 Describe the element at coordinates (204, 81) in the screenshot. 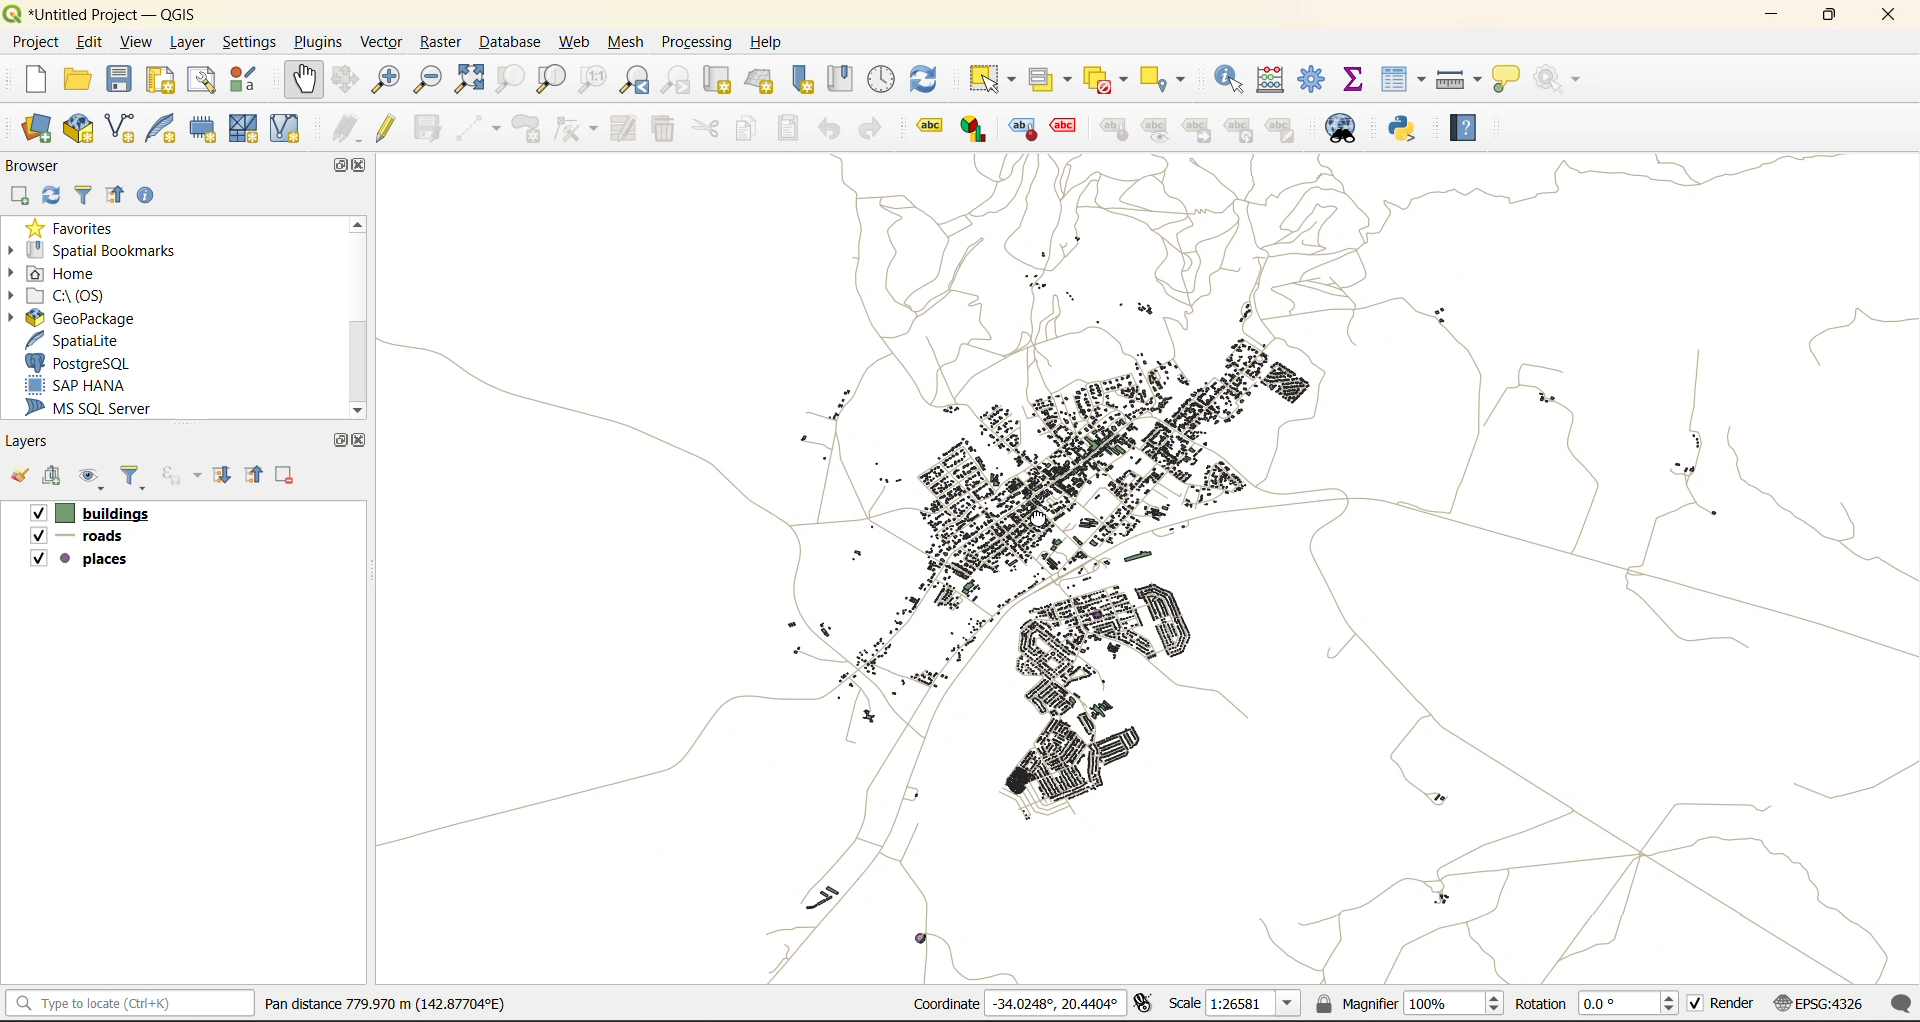

I see `show layout` at that location.